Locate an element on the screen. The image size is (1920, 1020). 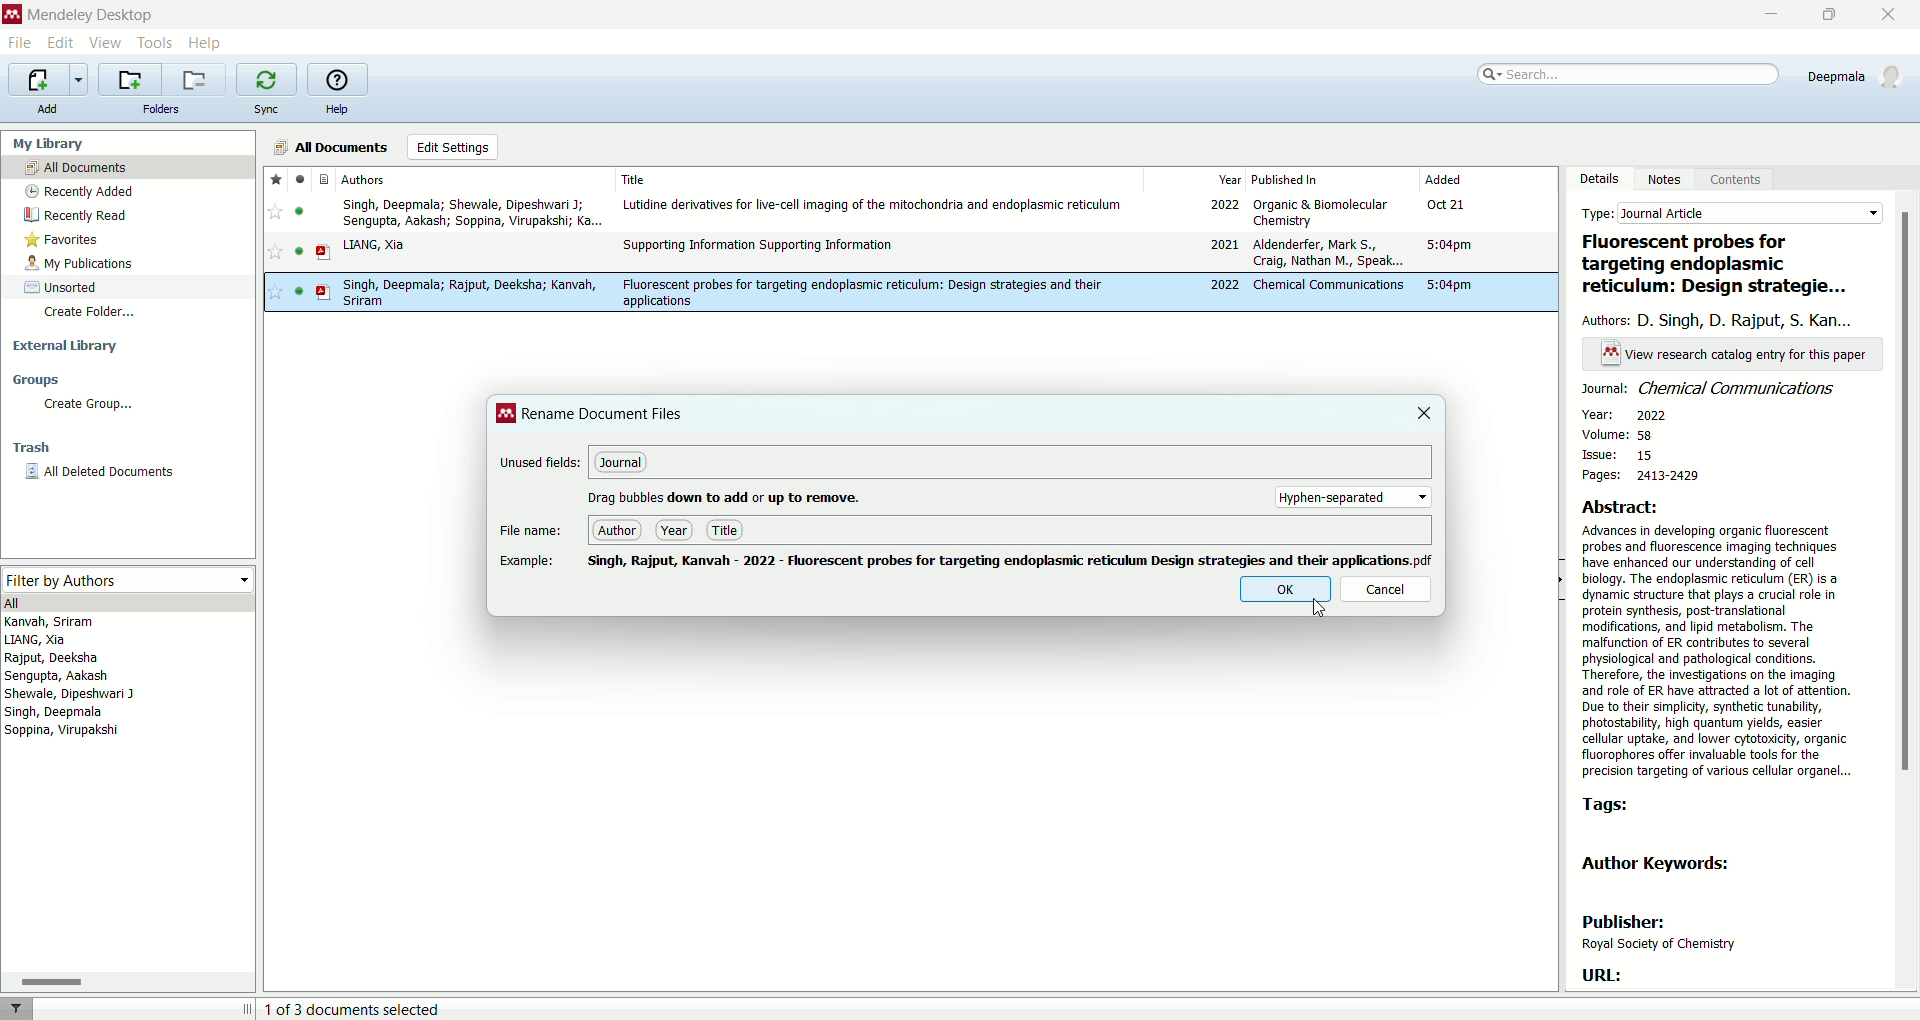
account is located at coordinates (1852, 75).